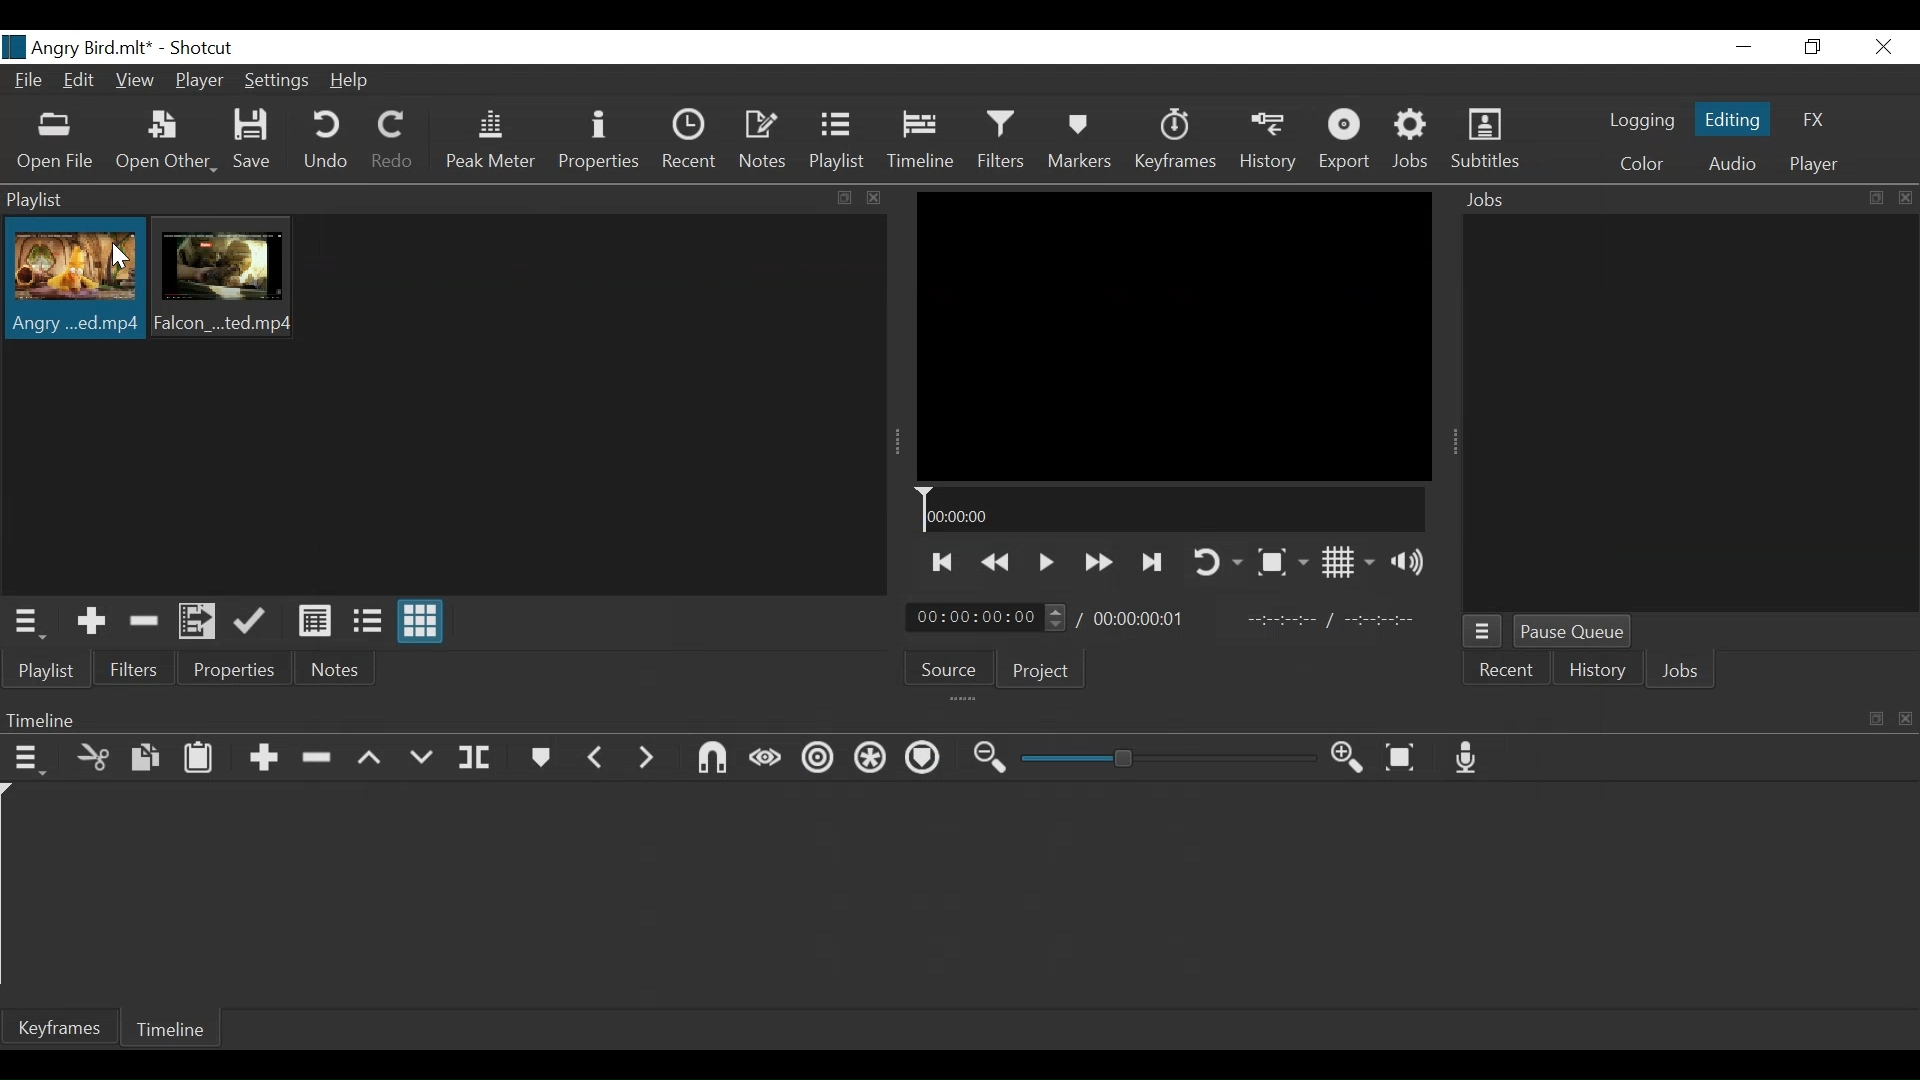 This screenshot has width=1920, height=1080. Describe the element at coordinates (321, 759) in the screenshot. I see `Ripple Delete` at that location.